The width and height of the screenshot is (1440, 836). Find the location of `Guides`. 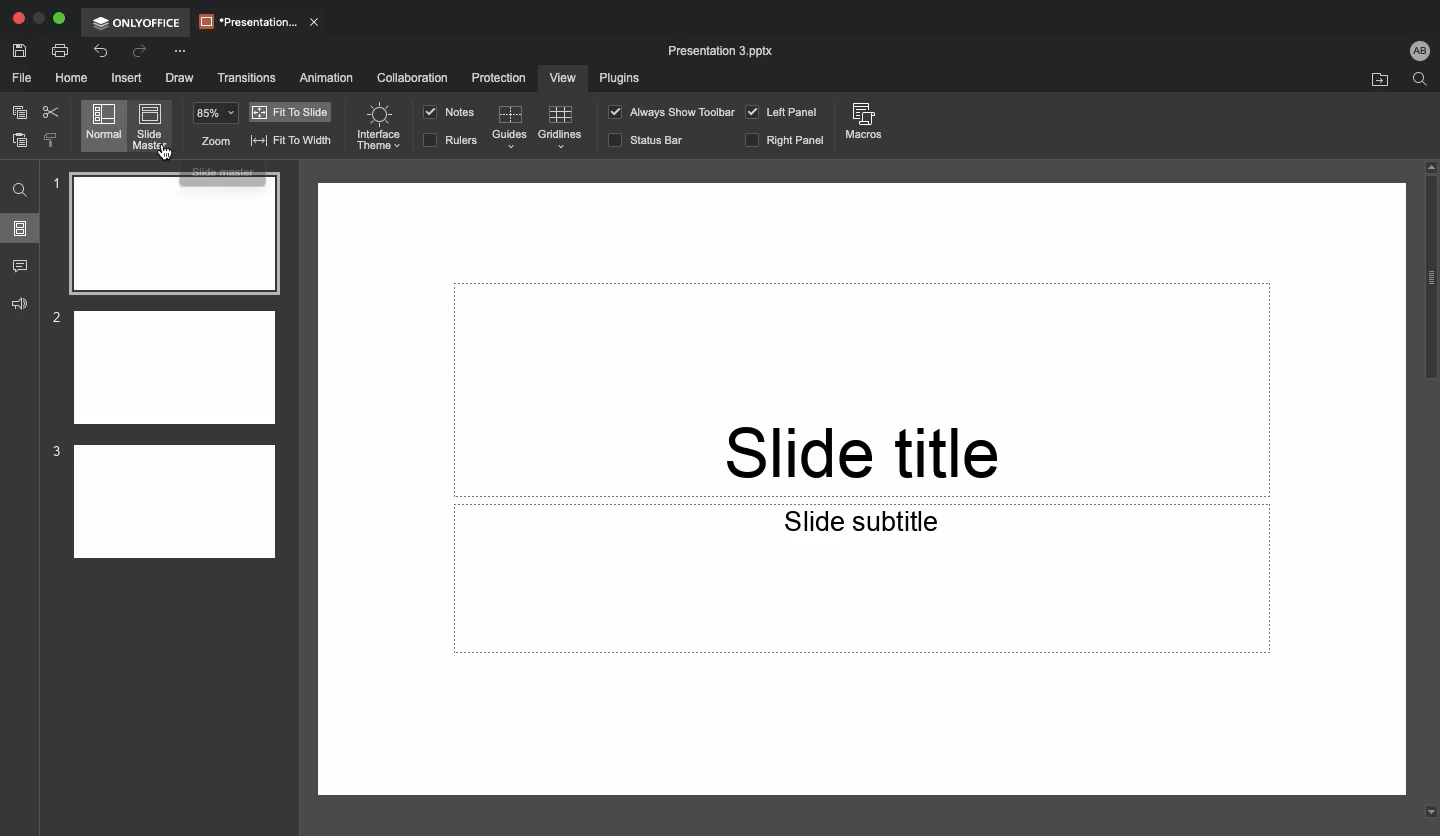

Guides is located at coordinates (507, 128).